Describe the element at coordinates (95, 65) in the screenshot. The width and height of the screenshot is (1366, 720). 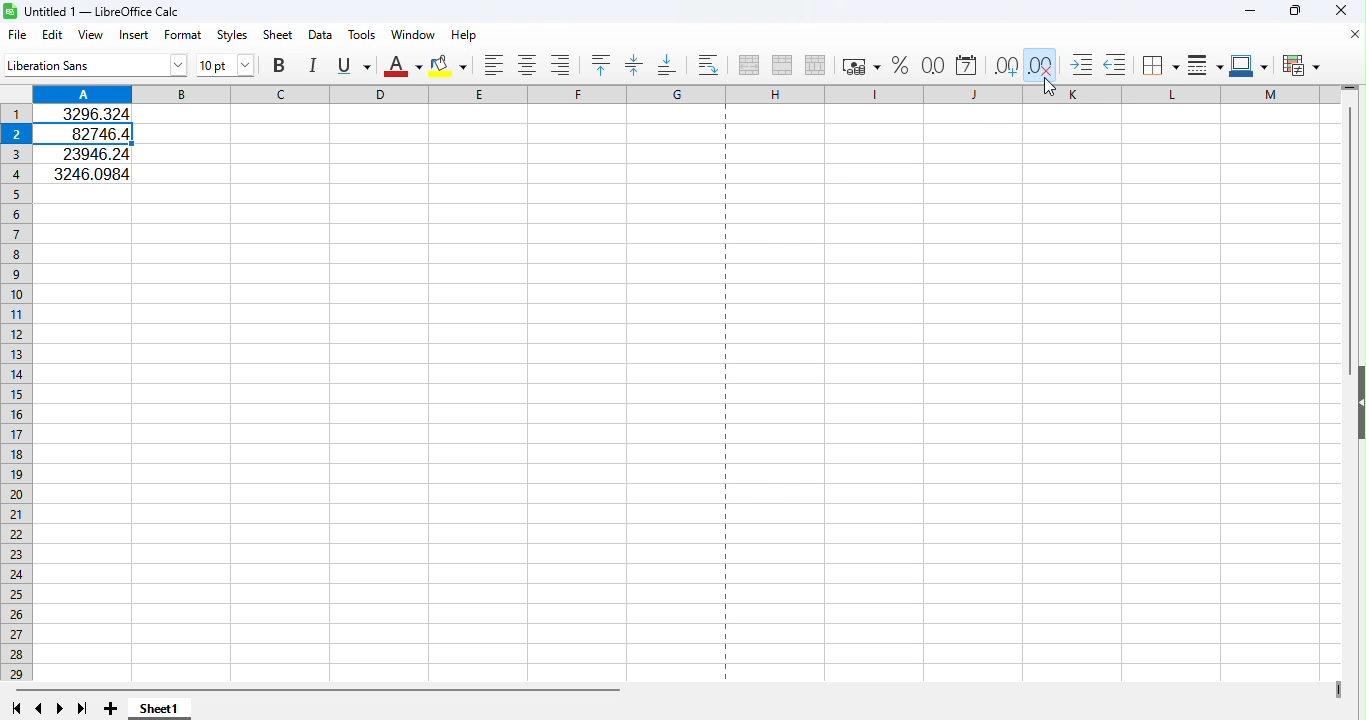
I see `Font name - Liberation Sans` at that location.